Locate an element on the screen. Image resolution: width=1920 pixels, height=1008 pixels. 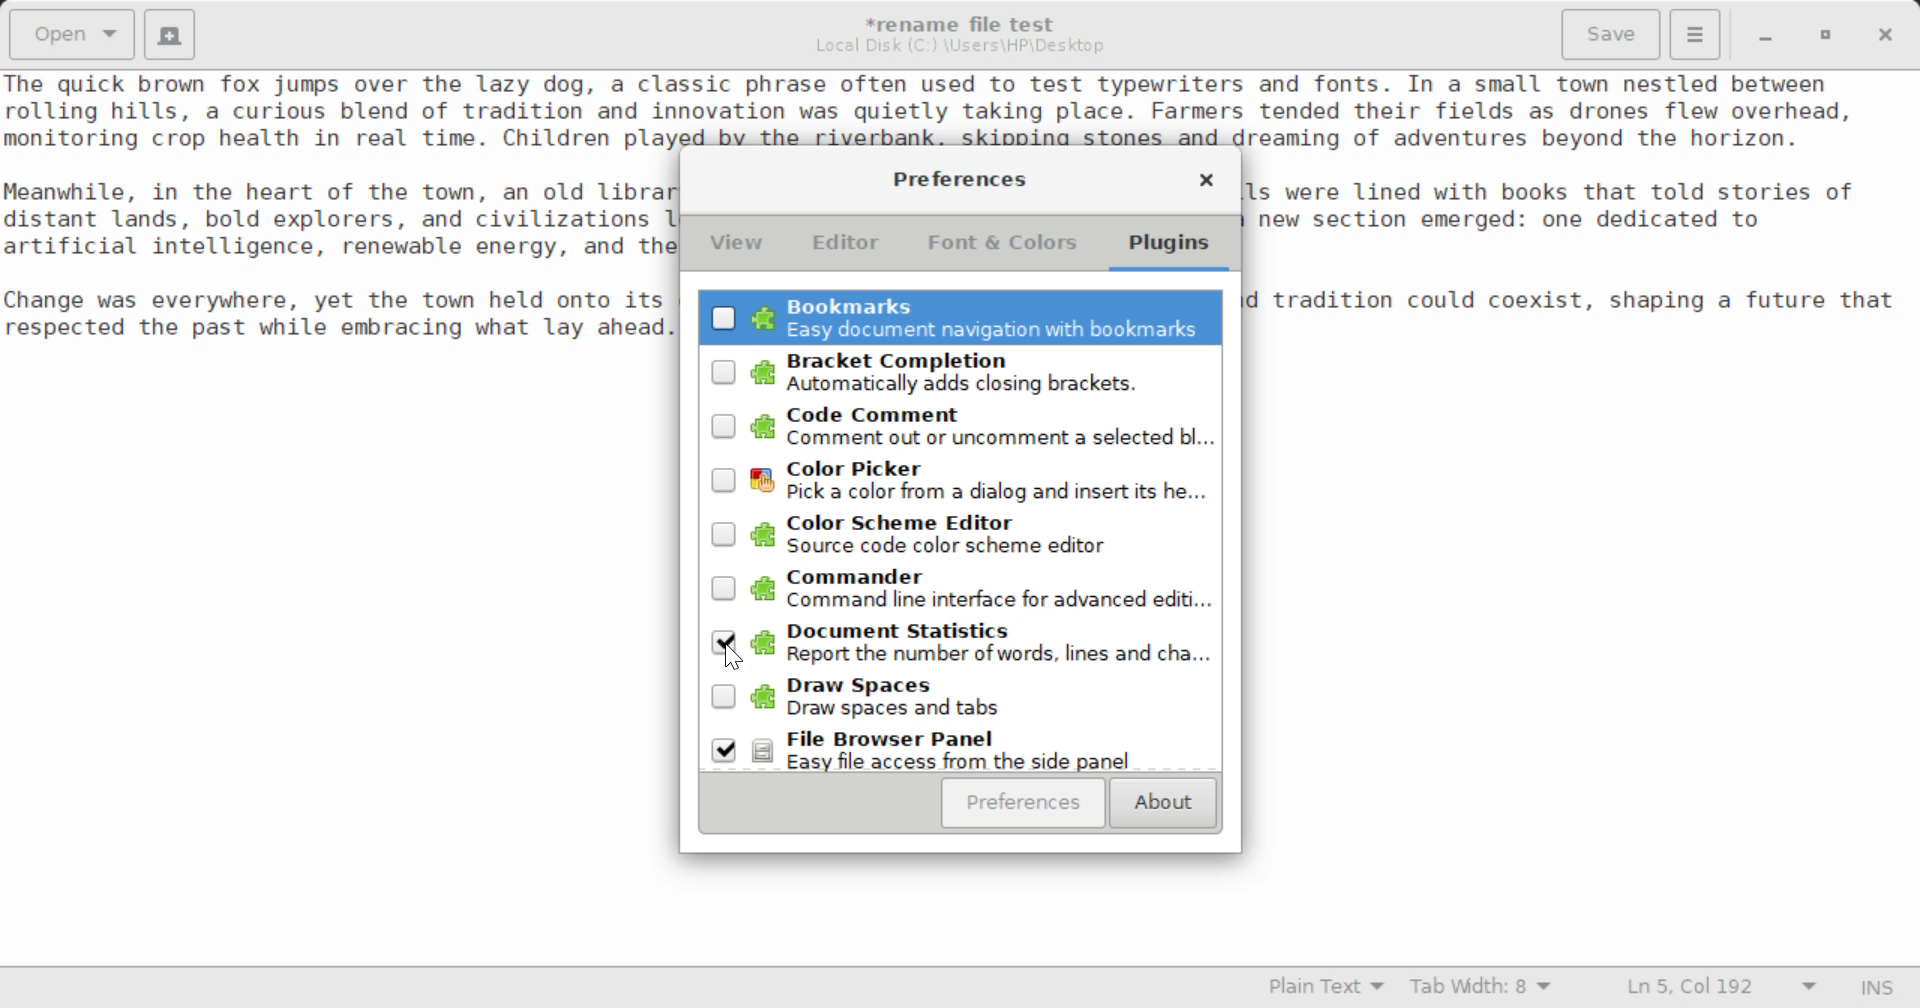
Font & Colors Tab is located at coordinates (1002, 250).